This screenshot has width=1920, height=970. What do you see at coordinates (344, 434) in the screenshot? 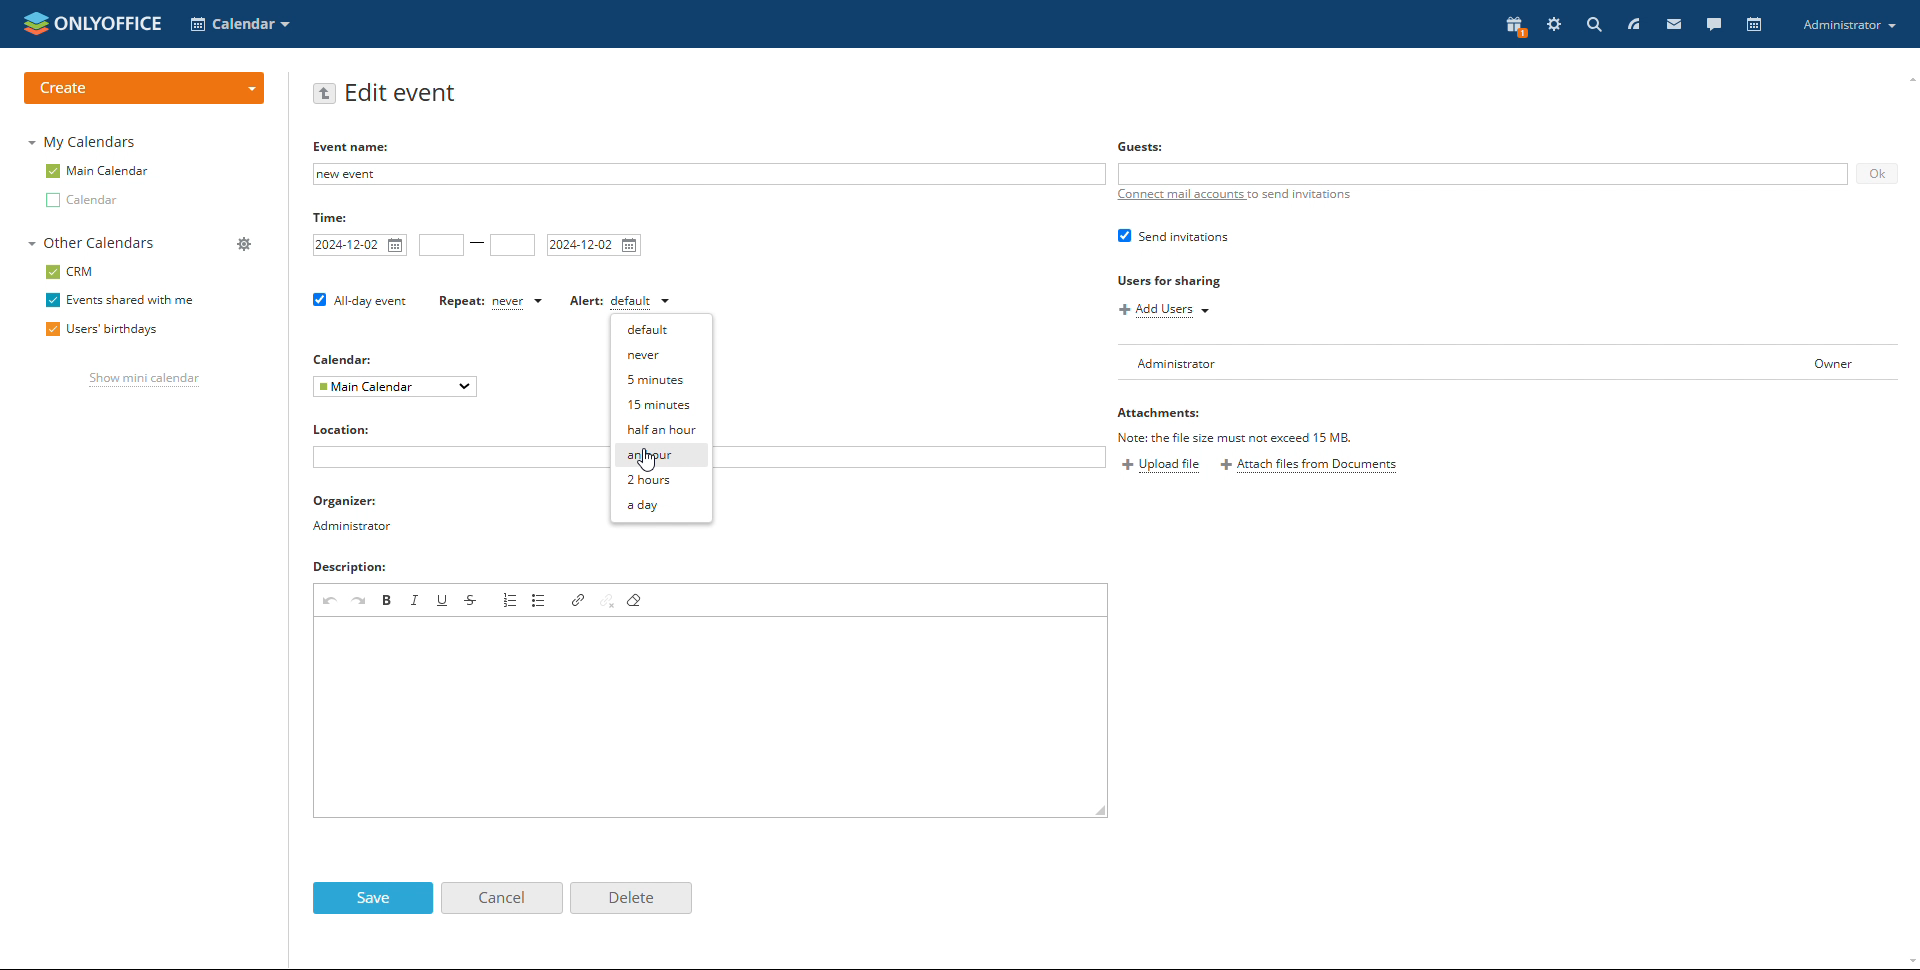
I see `locations` at bounding box center [344, 434].